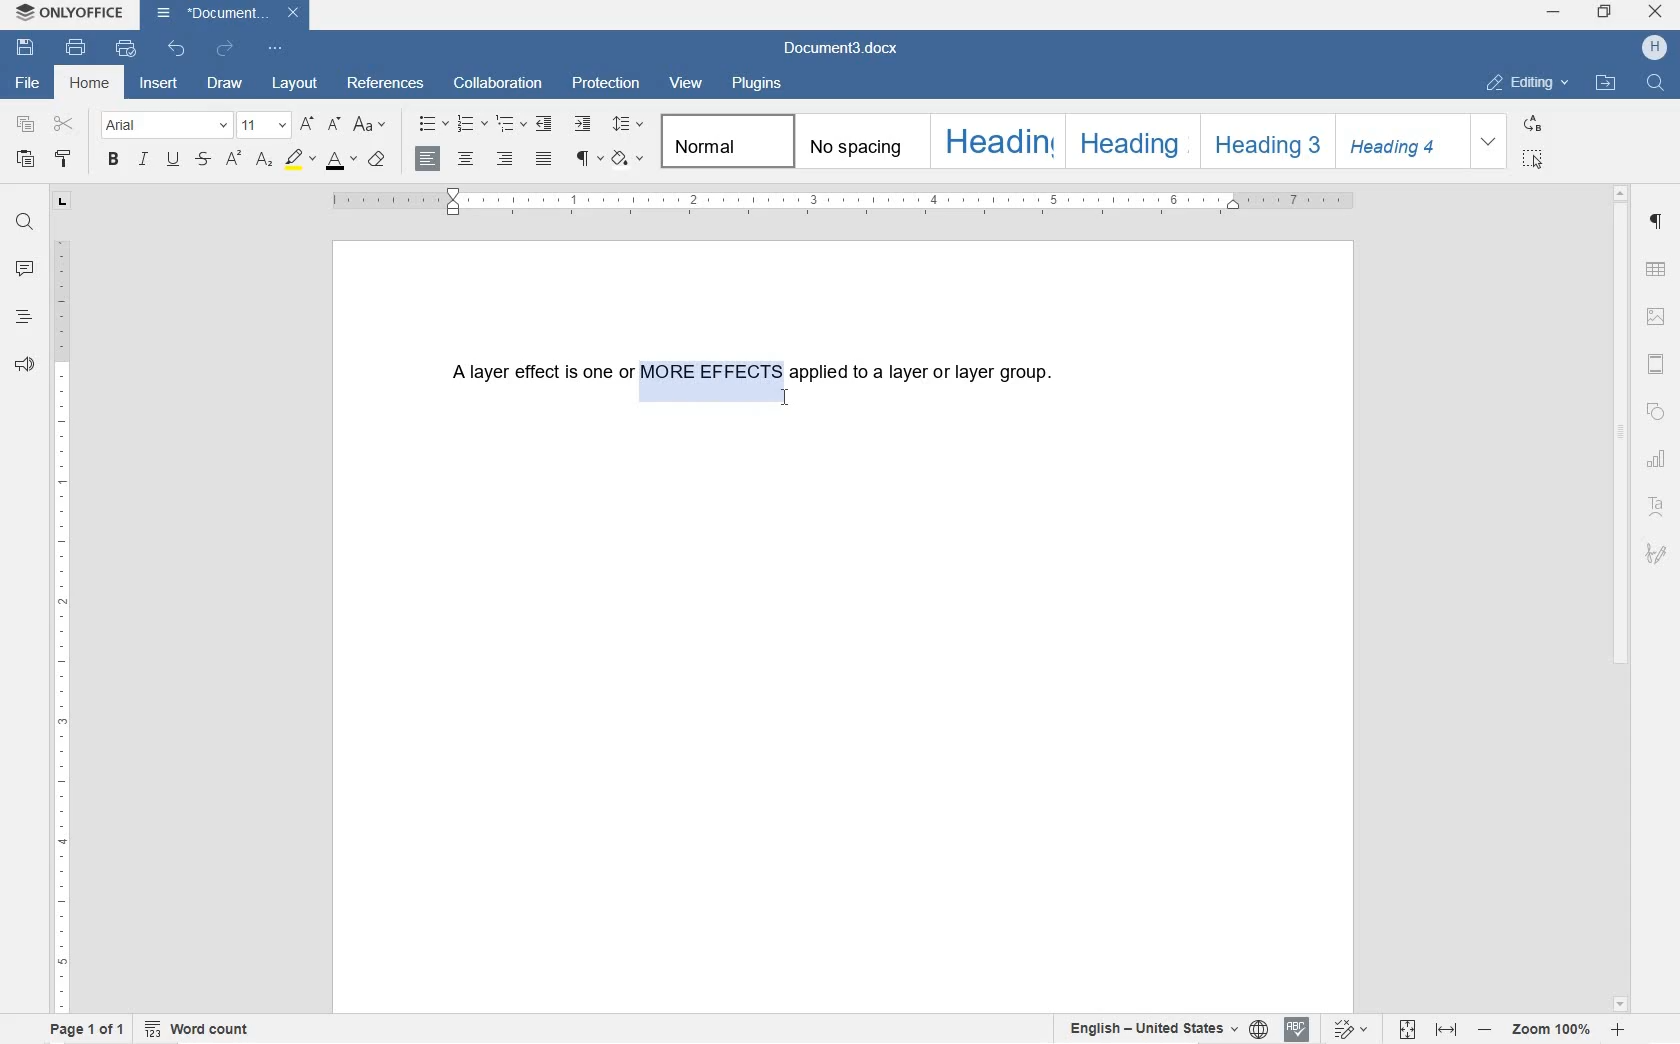  I want to click on ALIGN LEFT, so click(425, 158).